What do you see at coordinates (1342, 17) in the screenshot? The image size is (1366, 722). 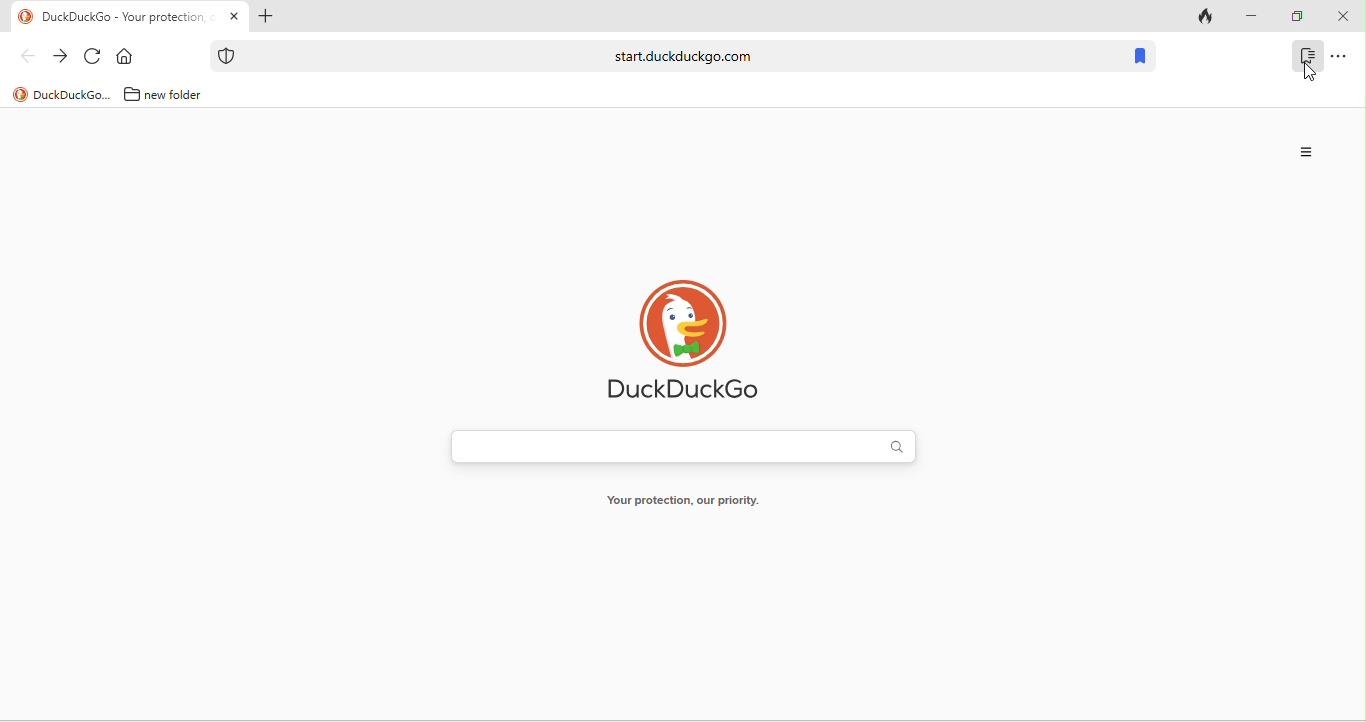 I see `close` at bounding box center [1342, 17].